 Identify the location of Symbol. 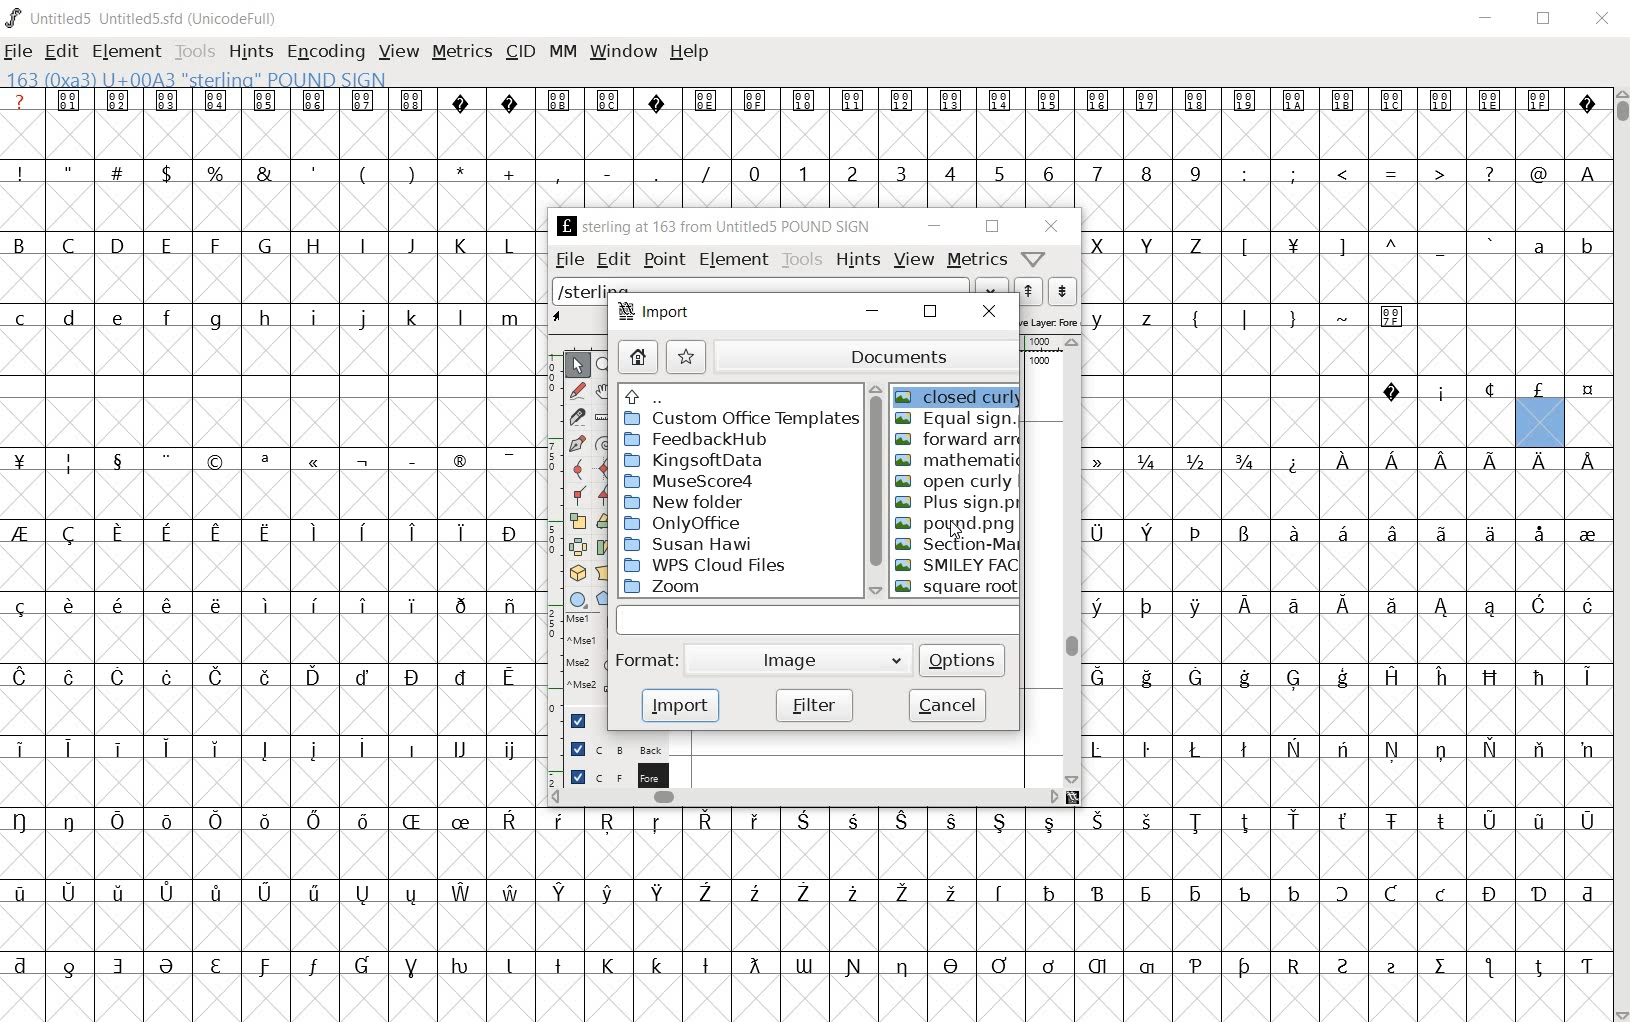
(24, 894).